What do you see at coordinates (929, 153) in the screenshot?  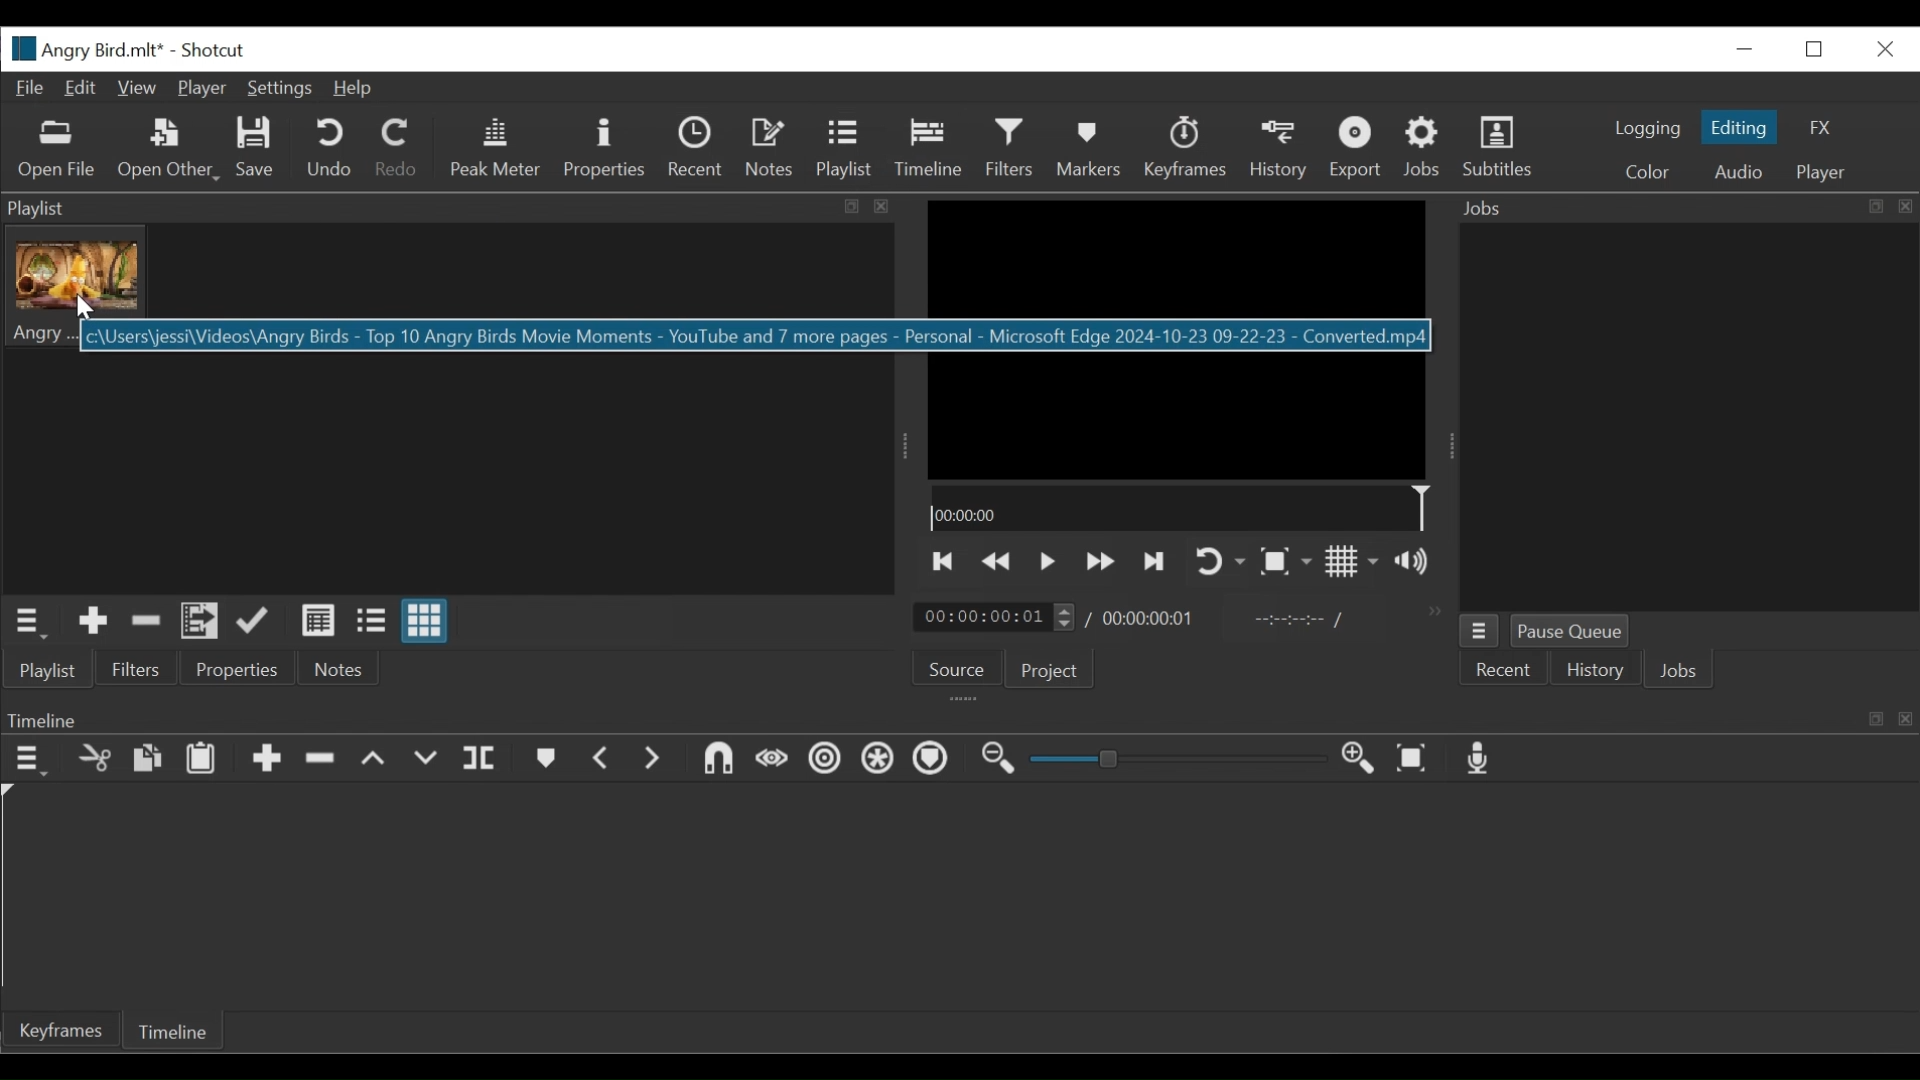 I see `Cursor` at bounding box center [929, 153].